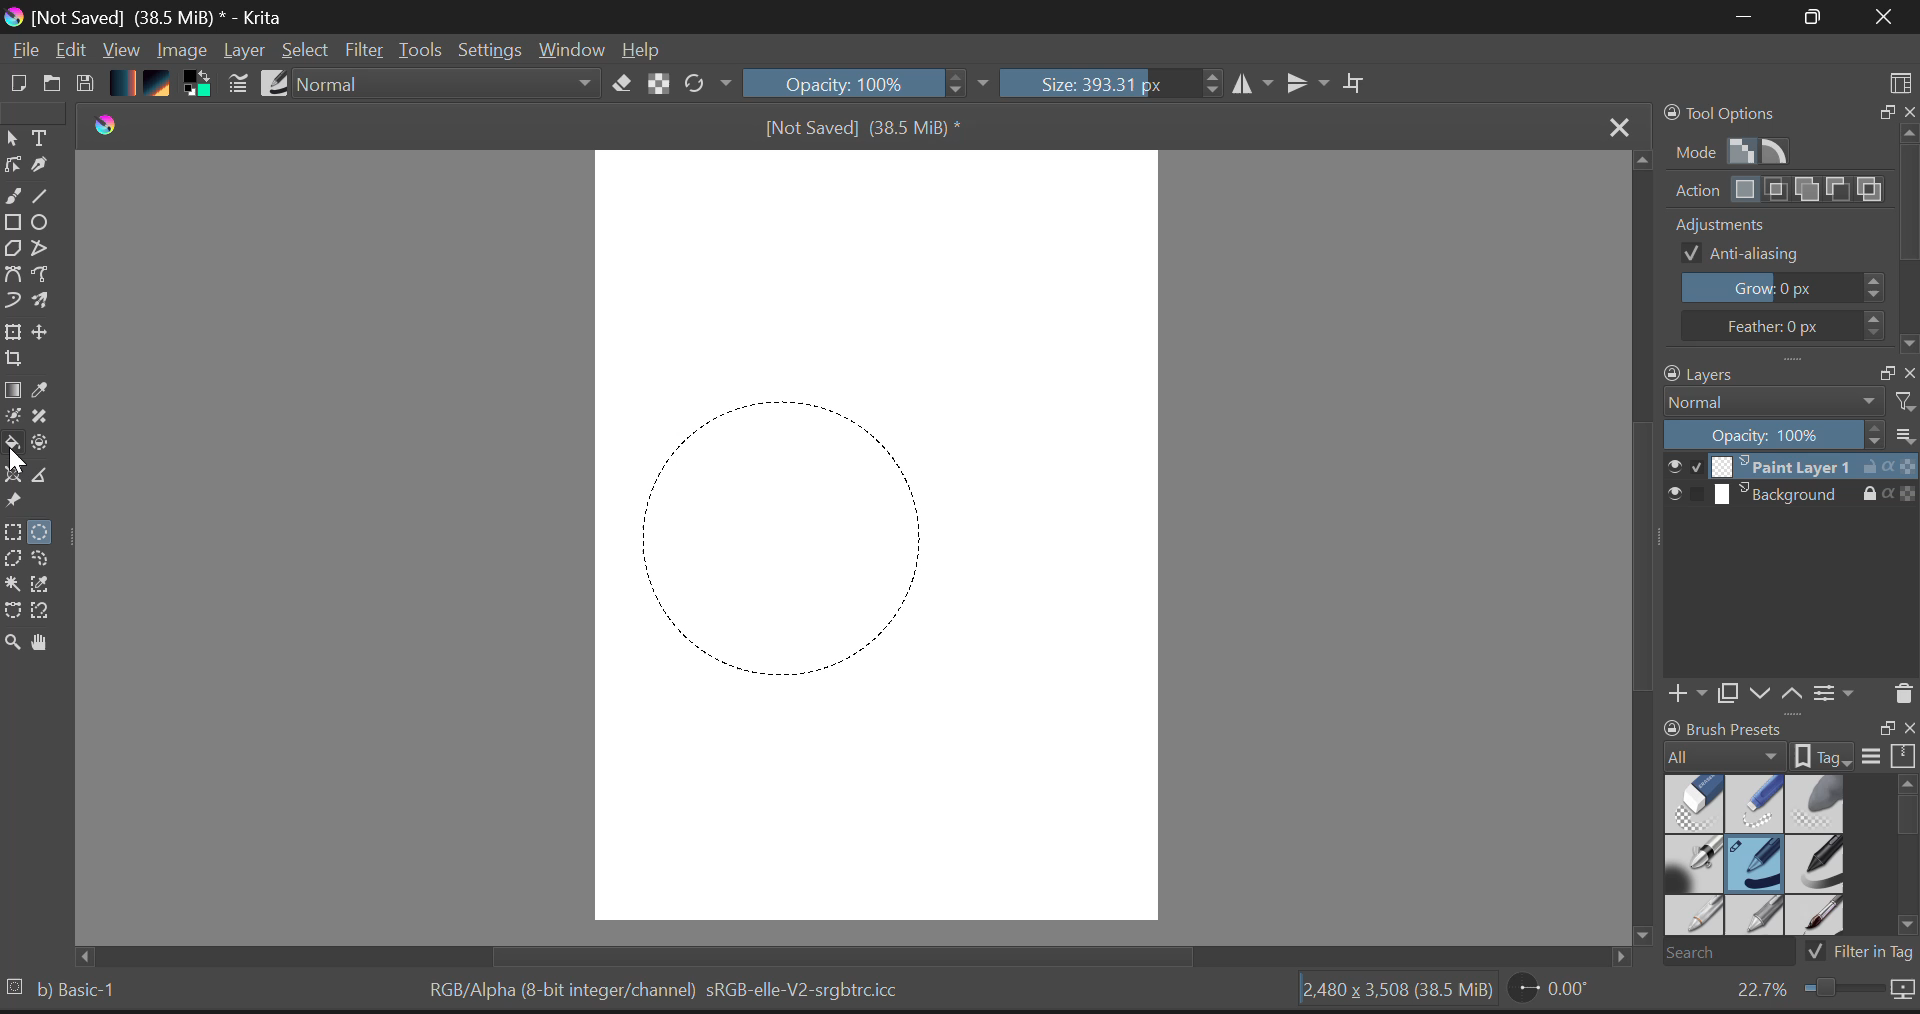 This screenshot has height=1014, width=1920. I want to click on Edit shapes, so click(12, 167).